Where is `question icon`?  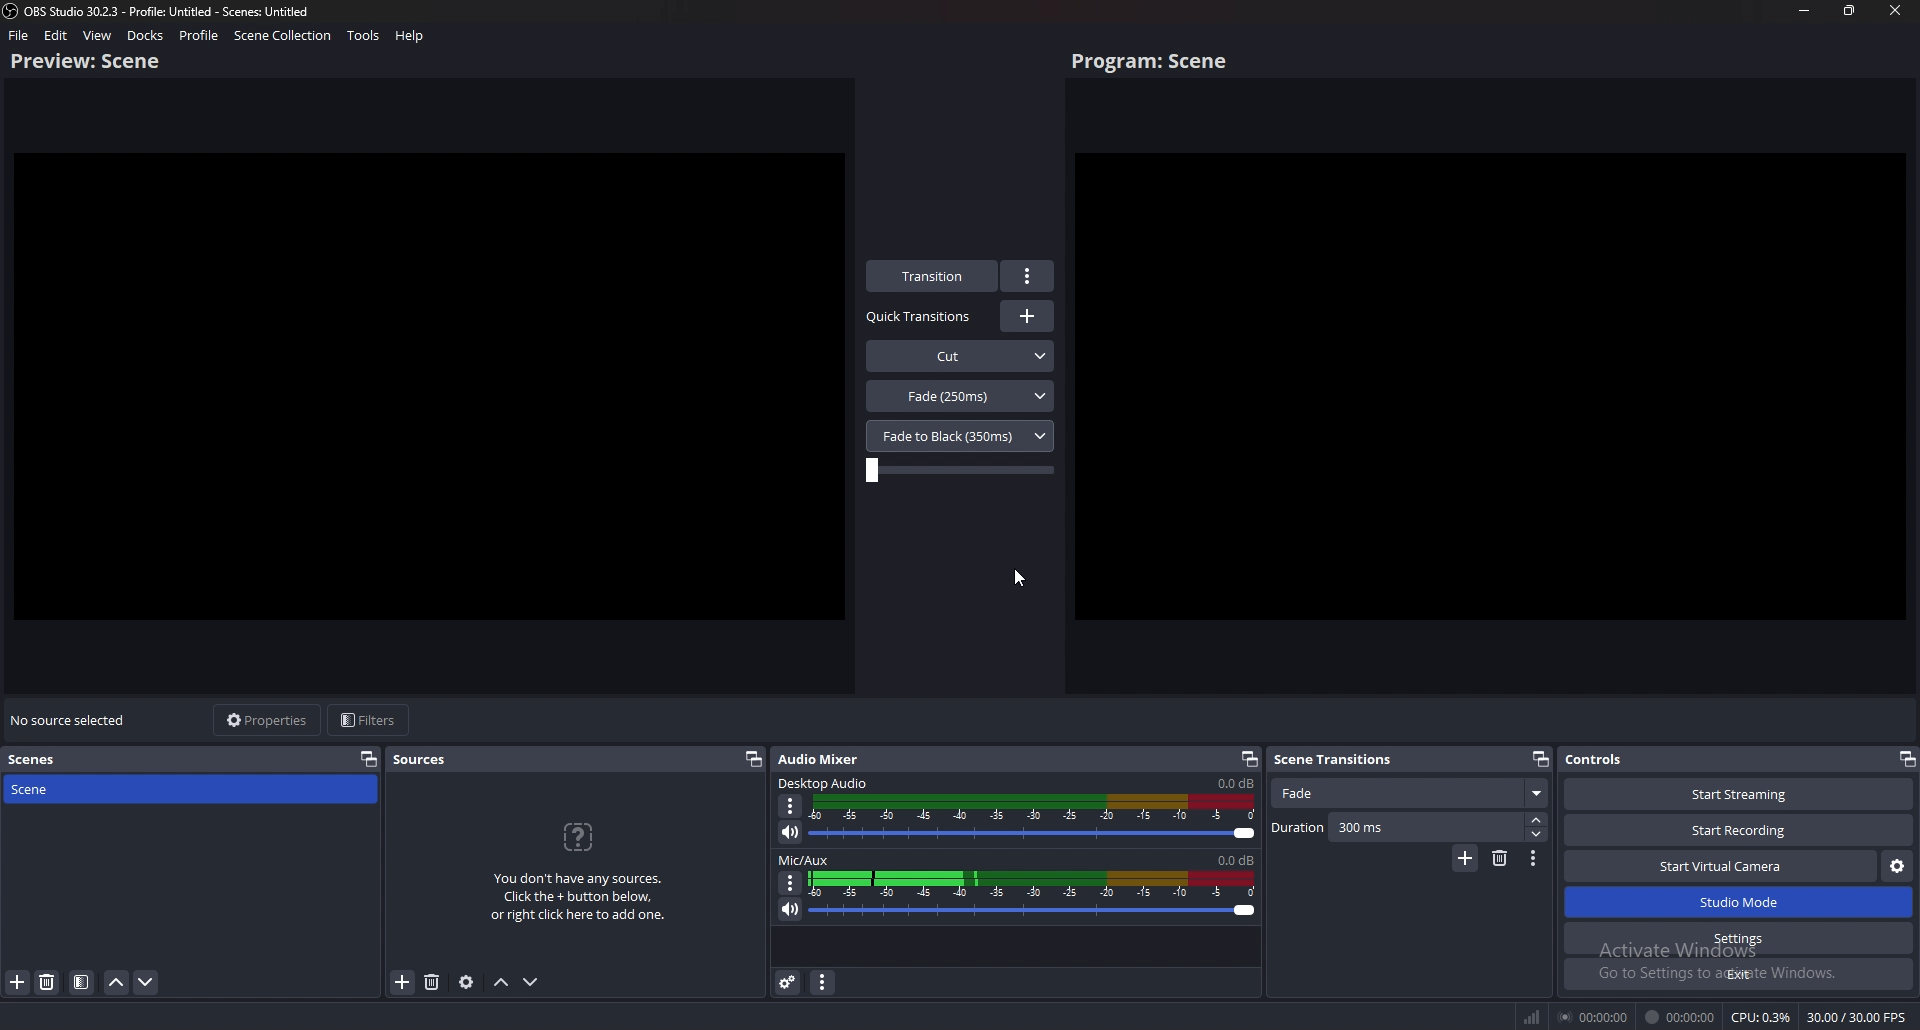
question icon is located at coordinates (580, 837).